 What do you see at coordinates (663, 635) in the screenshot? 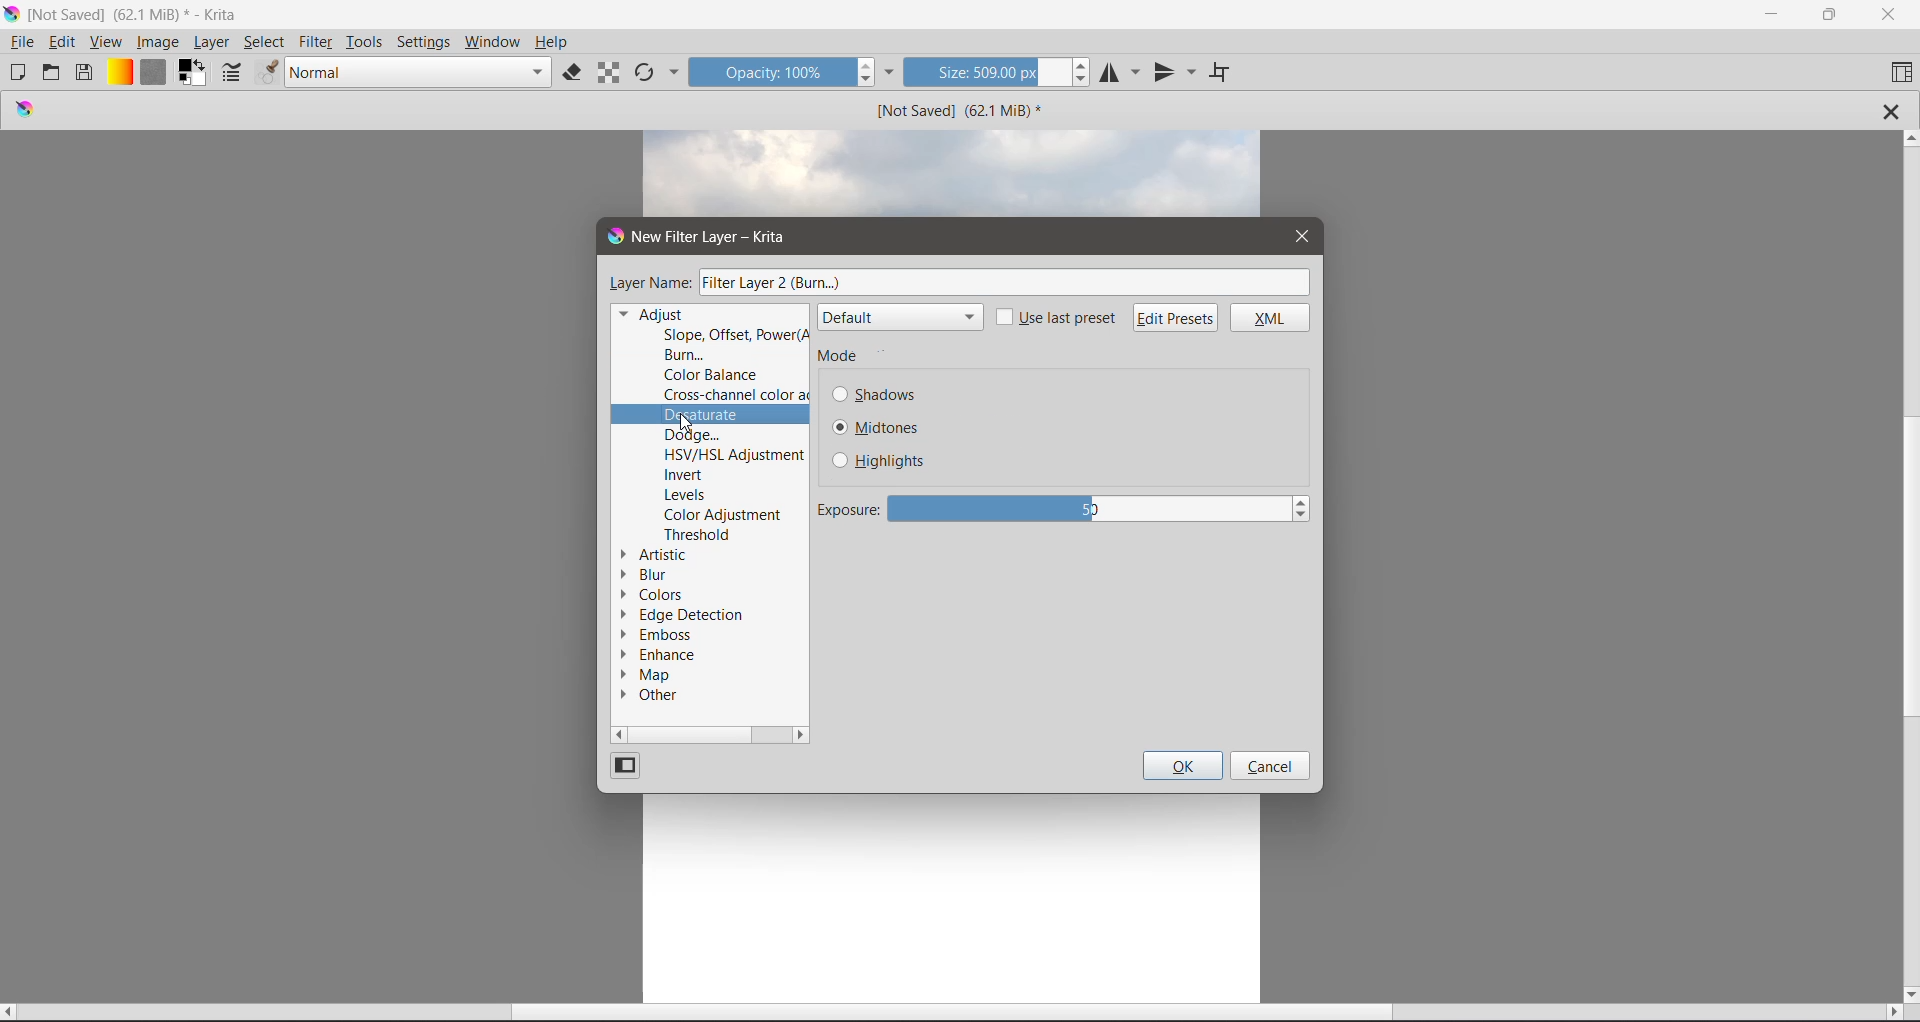
I see `Emboss` at bounding box center [663, 635].